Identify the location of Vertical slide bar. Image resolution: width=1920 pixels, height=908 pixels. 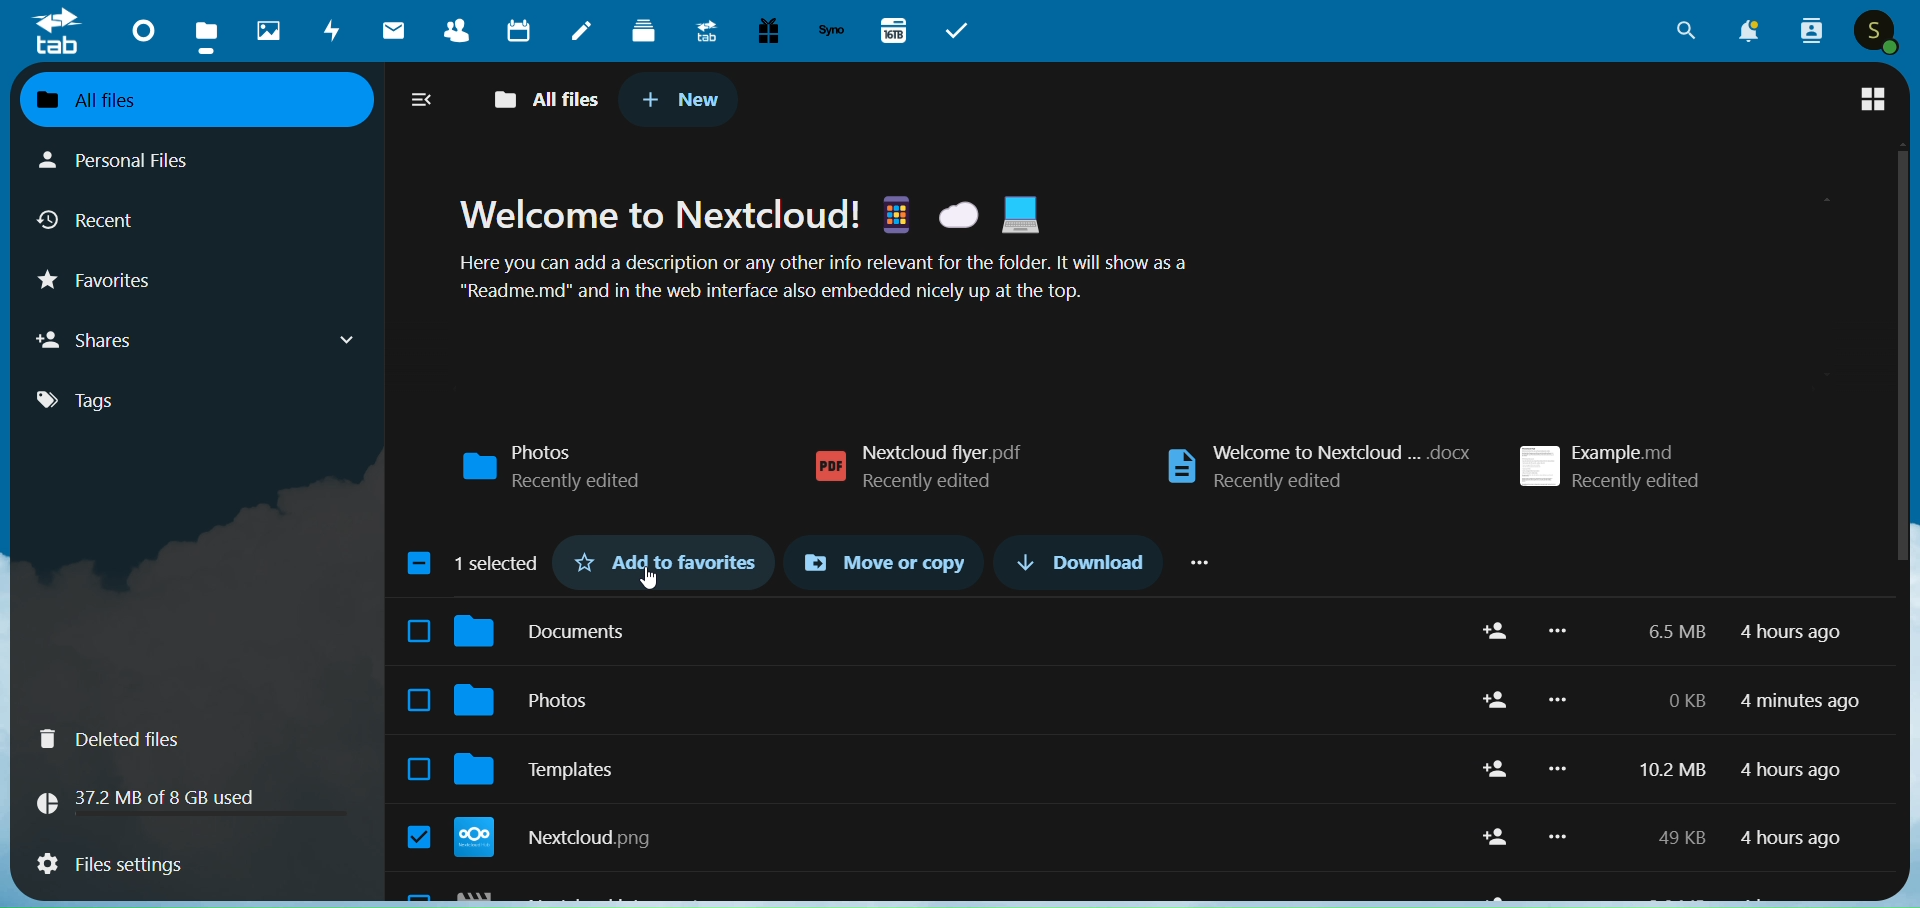
(1903, 443).